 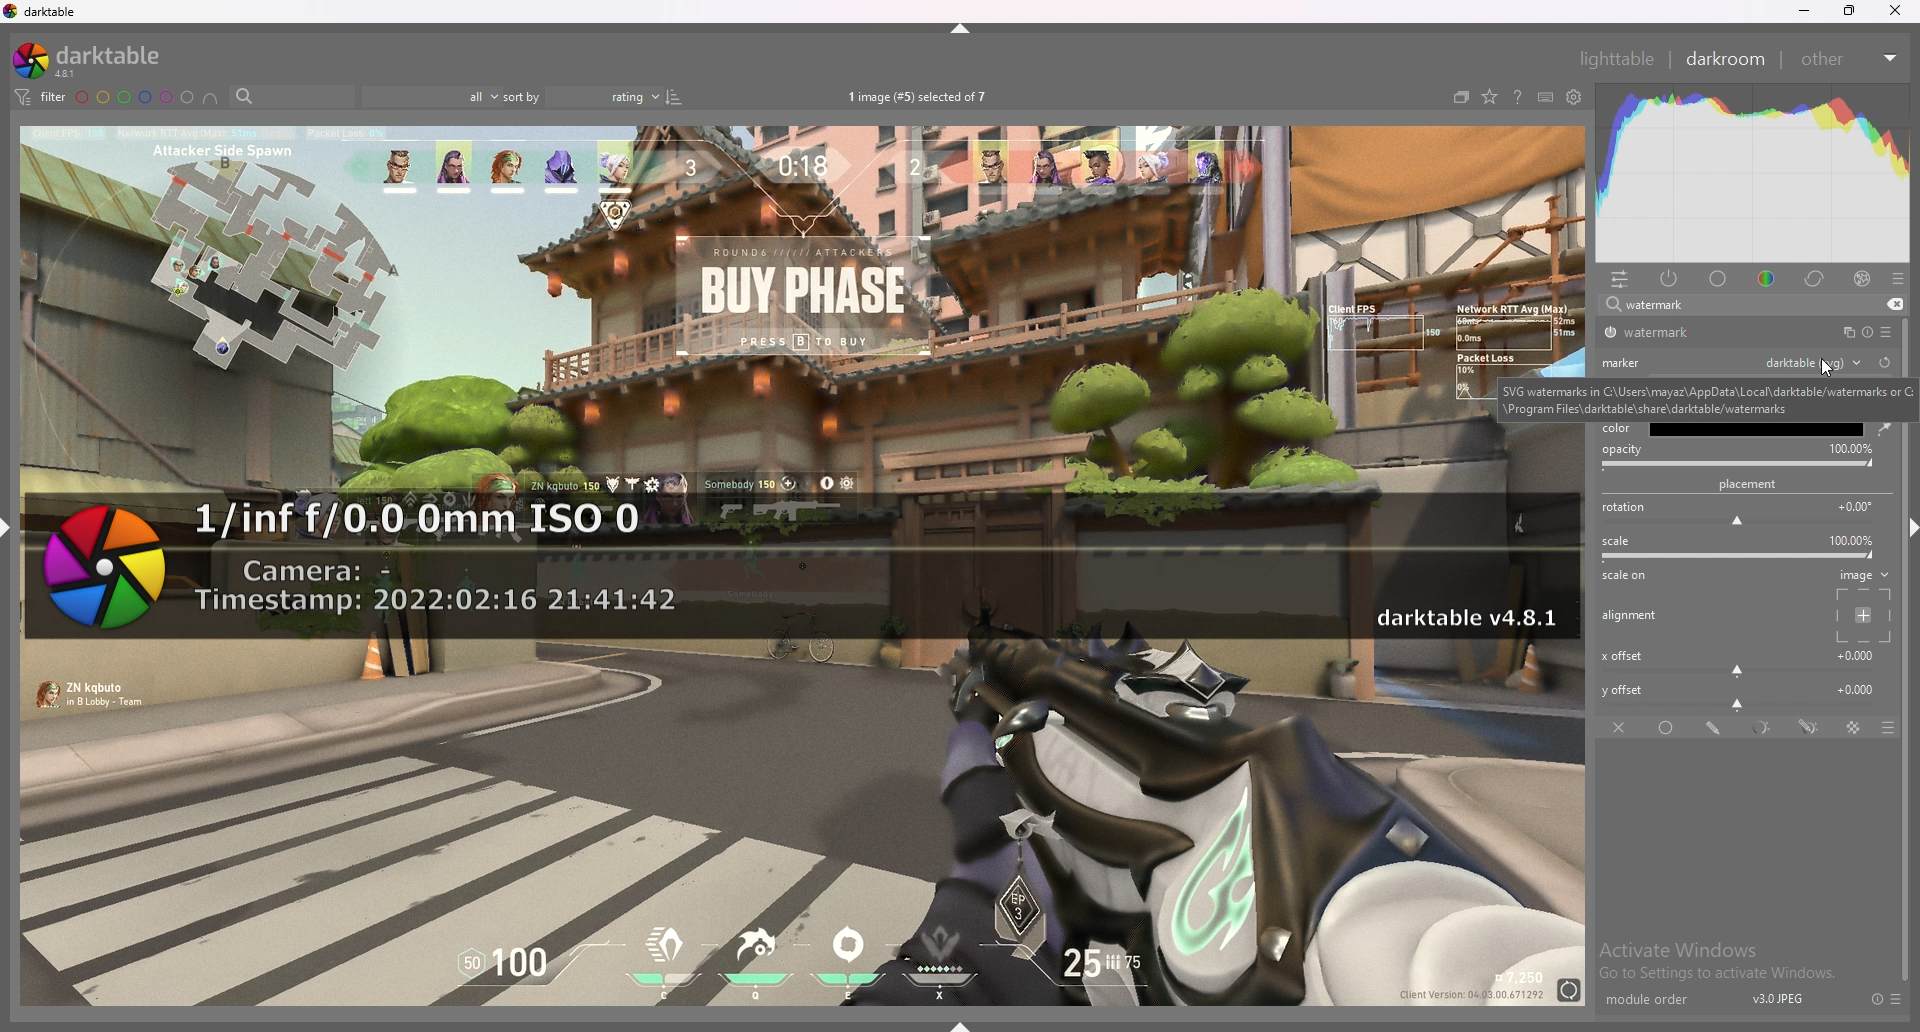 I want to click on color, so click(x=1770, y=277).